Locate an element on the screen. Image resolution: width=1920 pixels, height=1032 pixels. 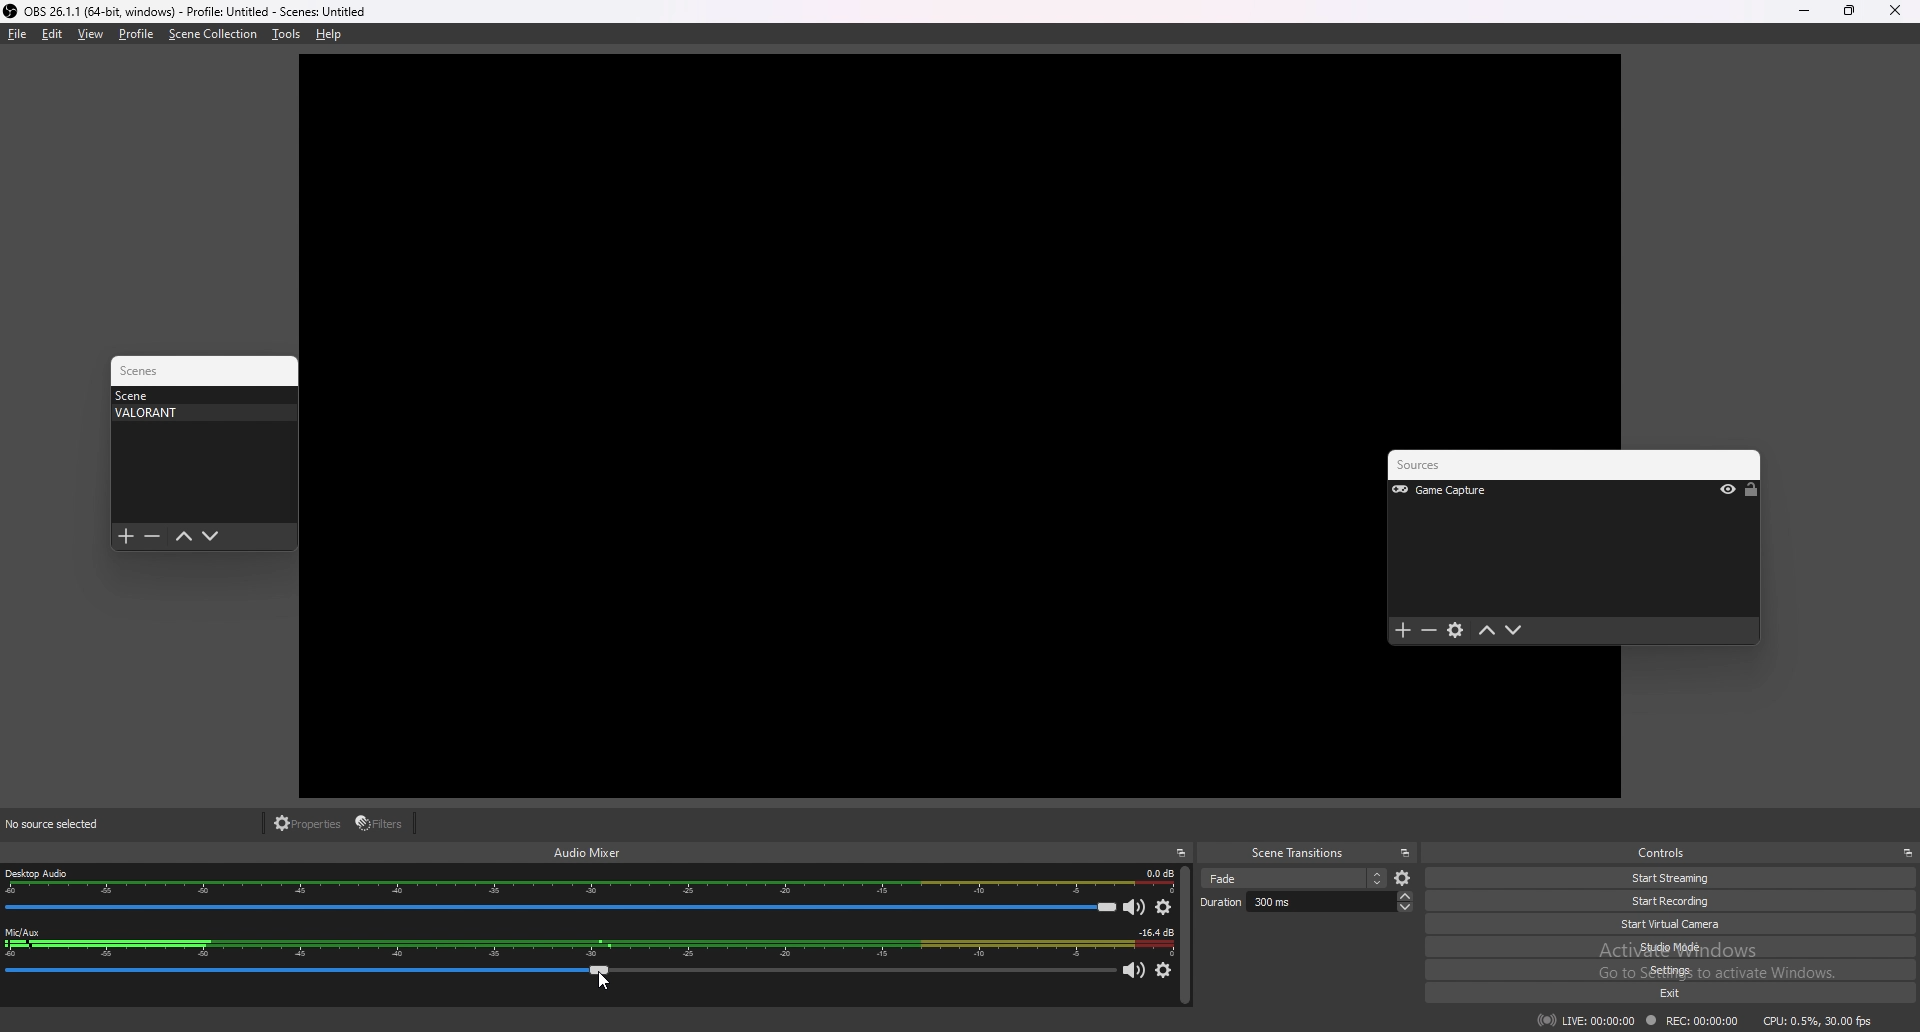
lock is located at coordinates (1751, 490).